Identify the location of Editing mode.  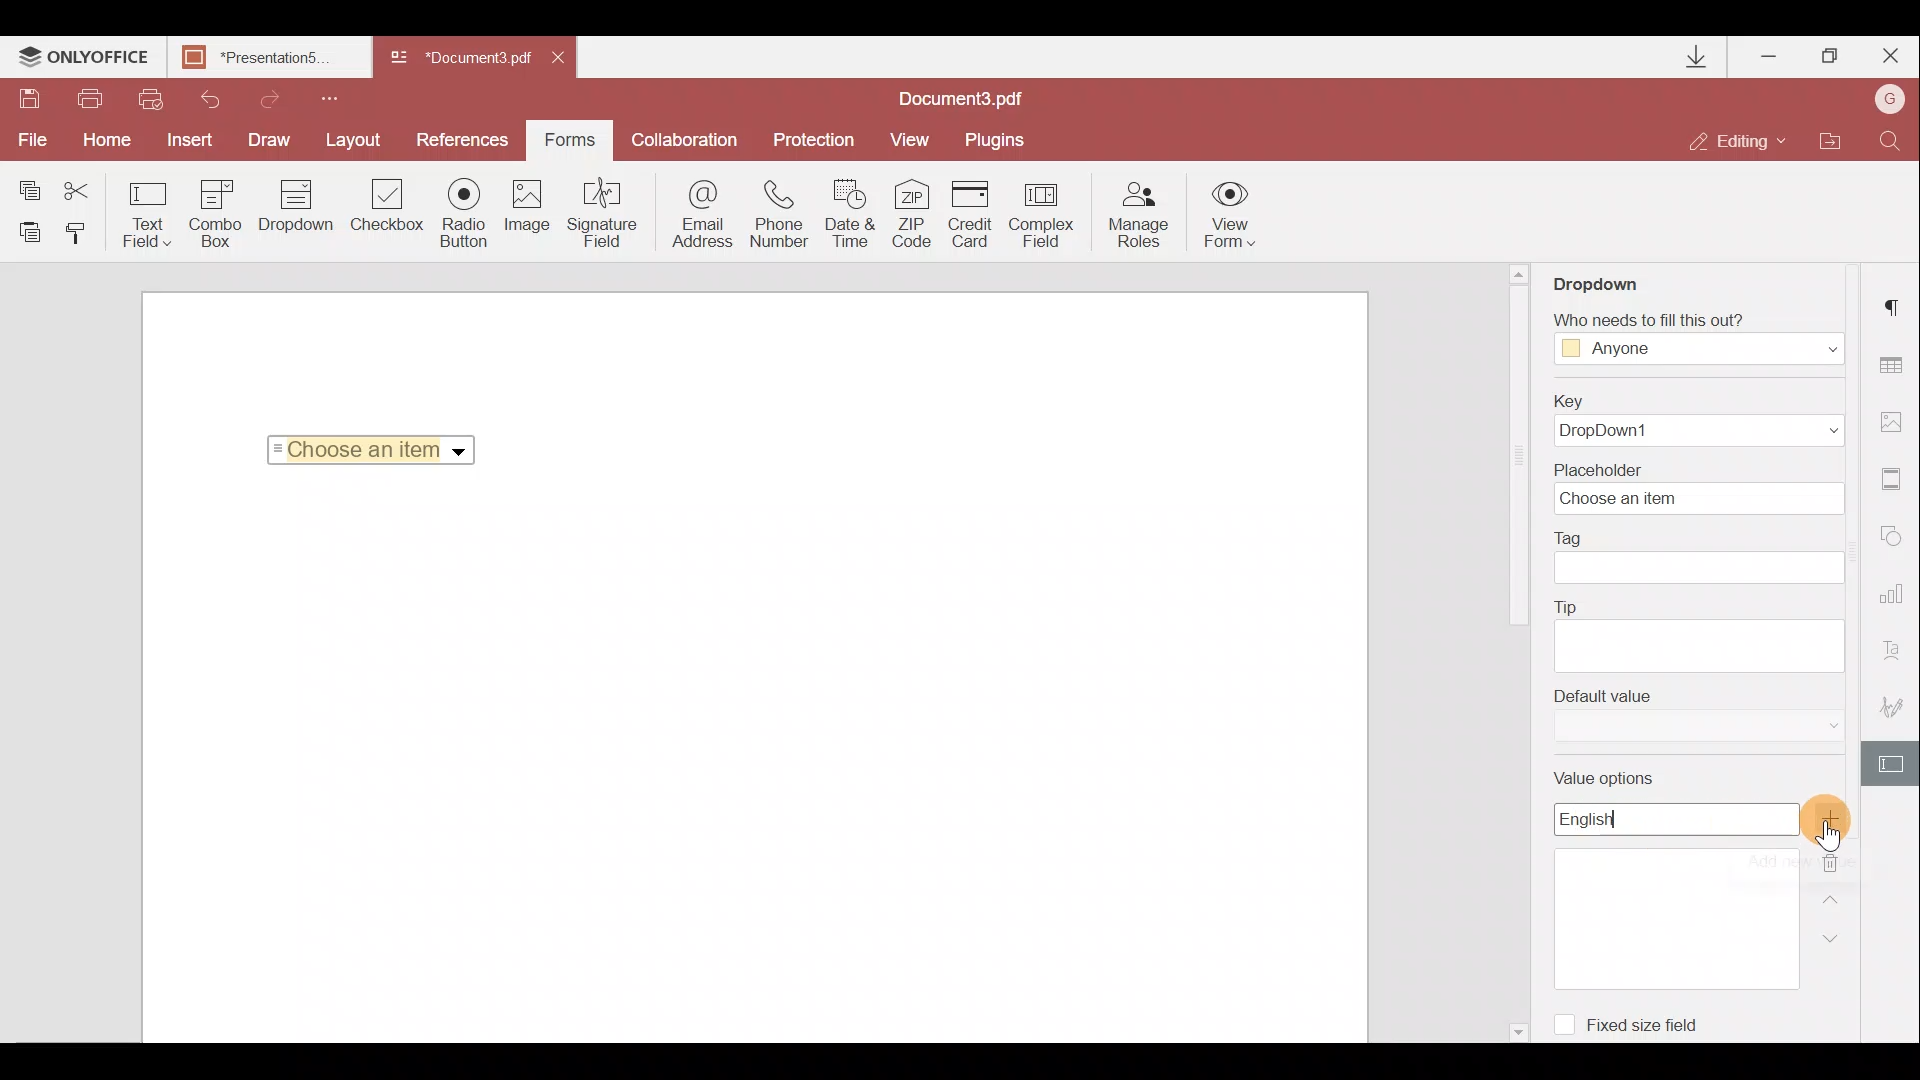
(1738, 140).